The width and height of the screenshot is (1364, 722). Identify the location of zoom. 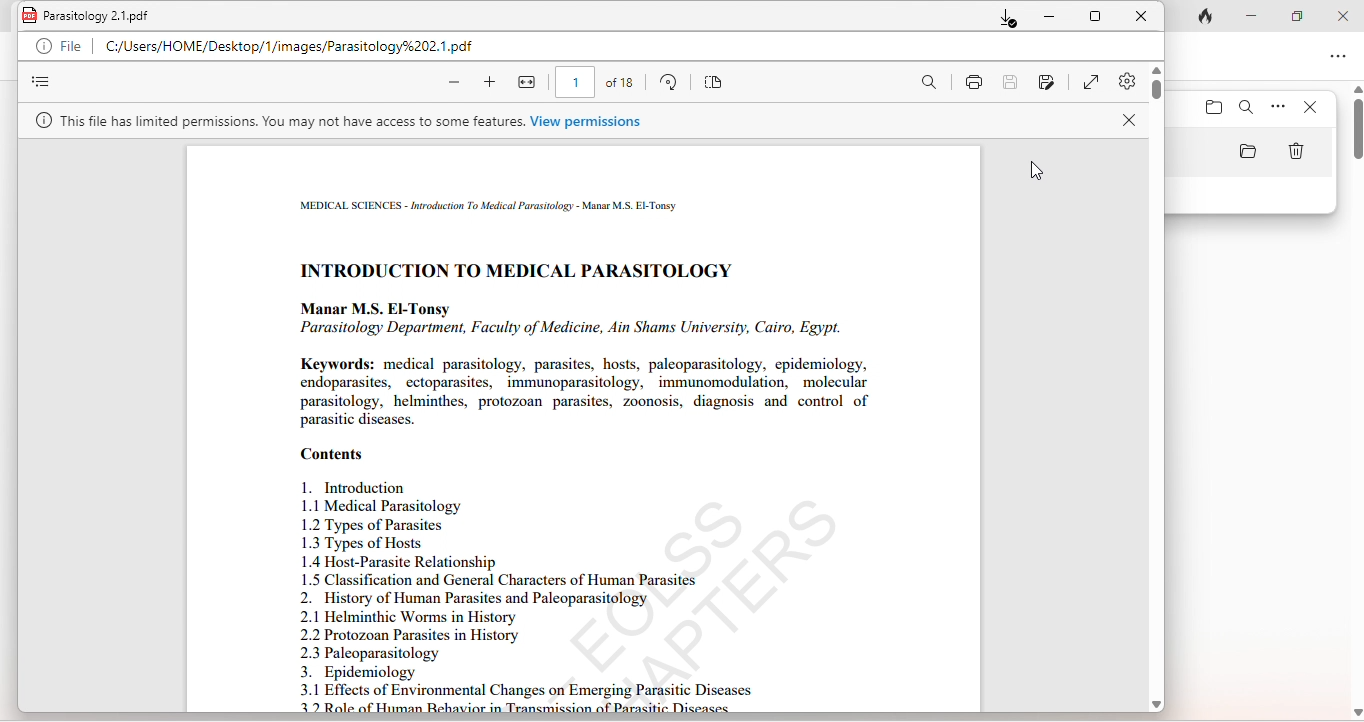
(455, 82).